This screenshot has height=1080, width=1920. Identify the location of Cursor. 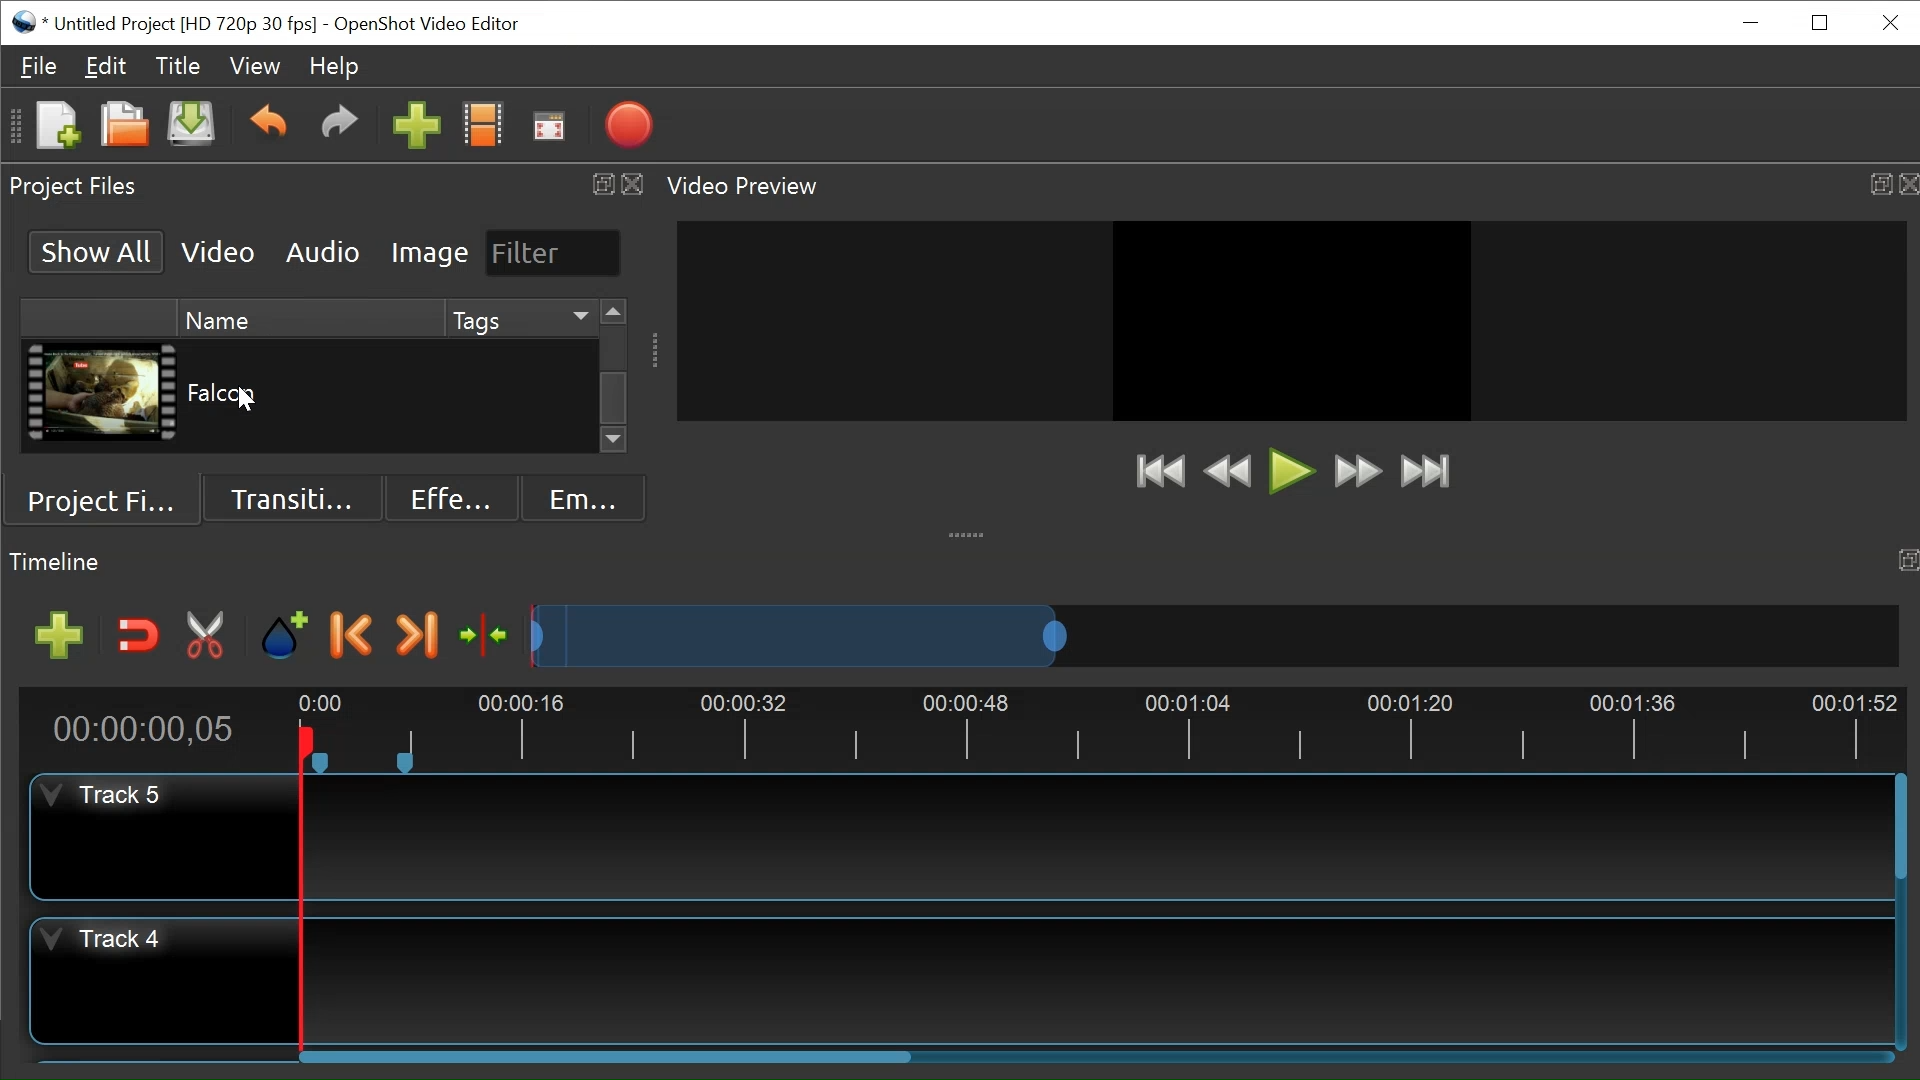
(249, 403).